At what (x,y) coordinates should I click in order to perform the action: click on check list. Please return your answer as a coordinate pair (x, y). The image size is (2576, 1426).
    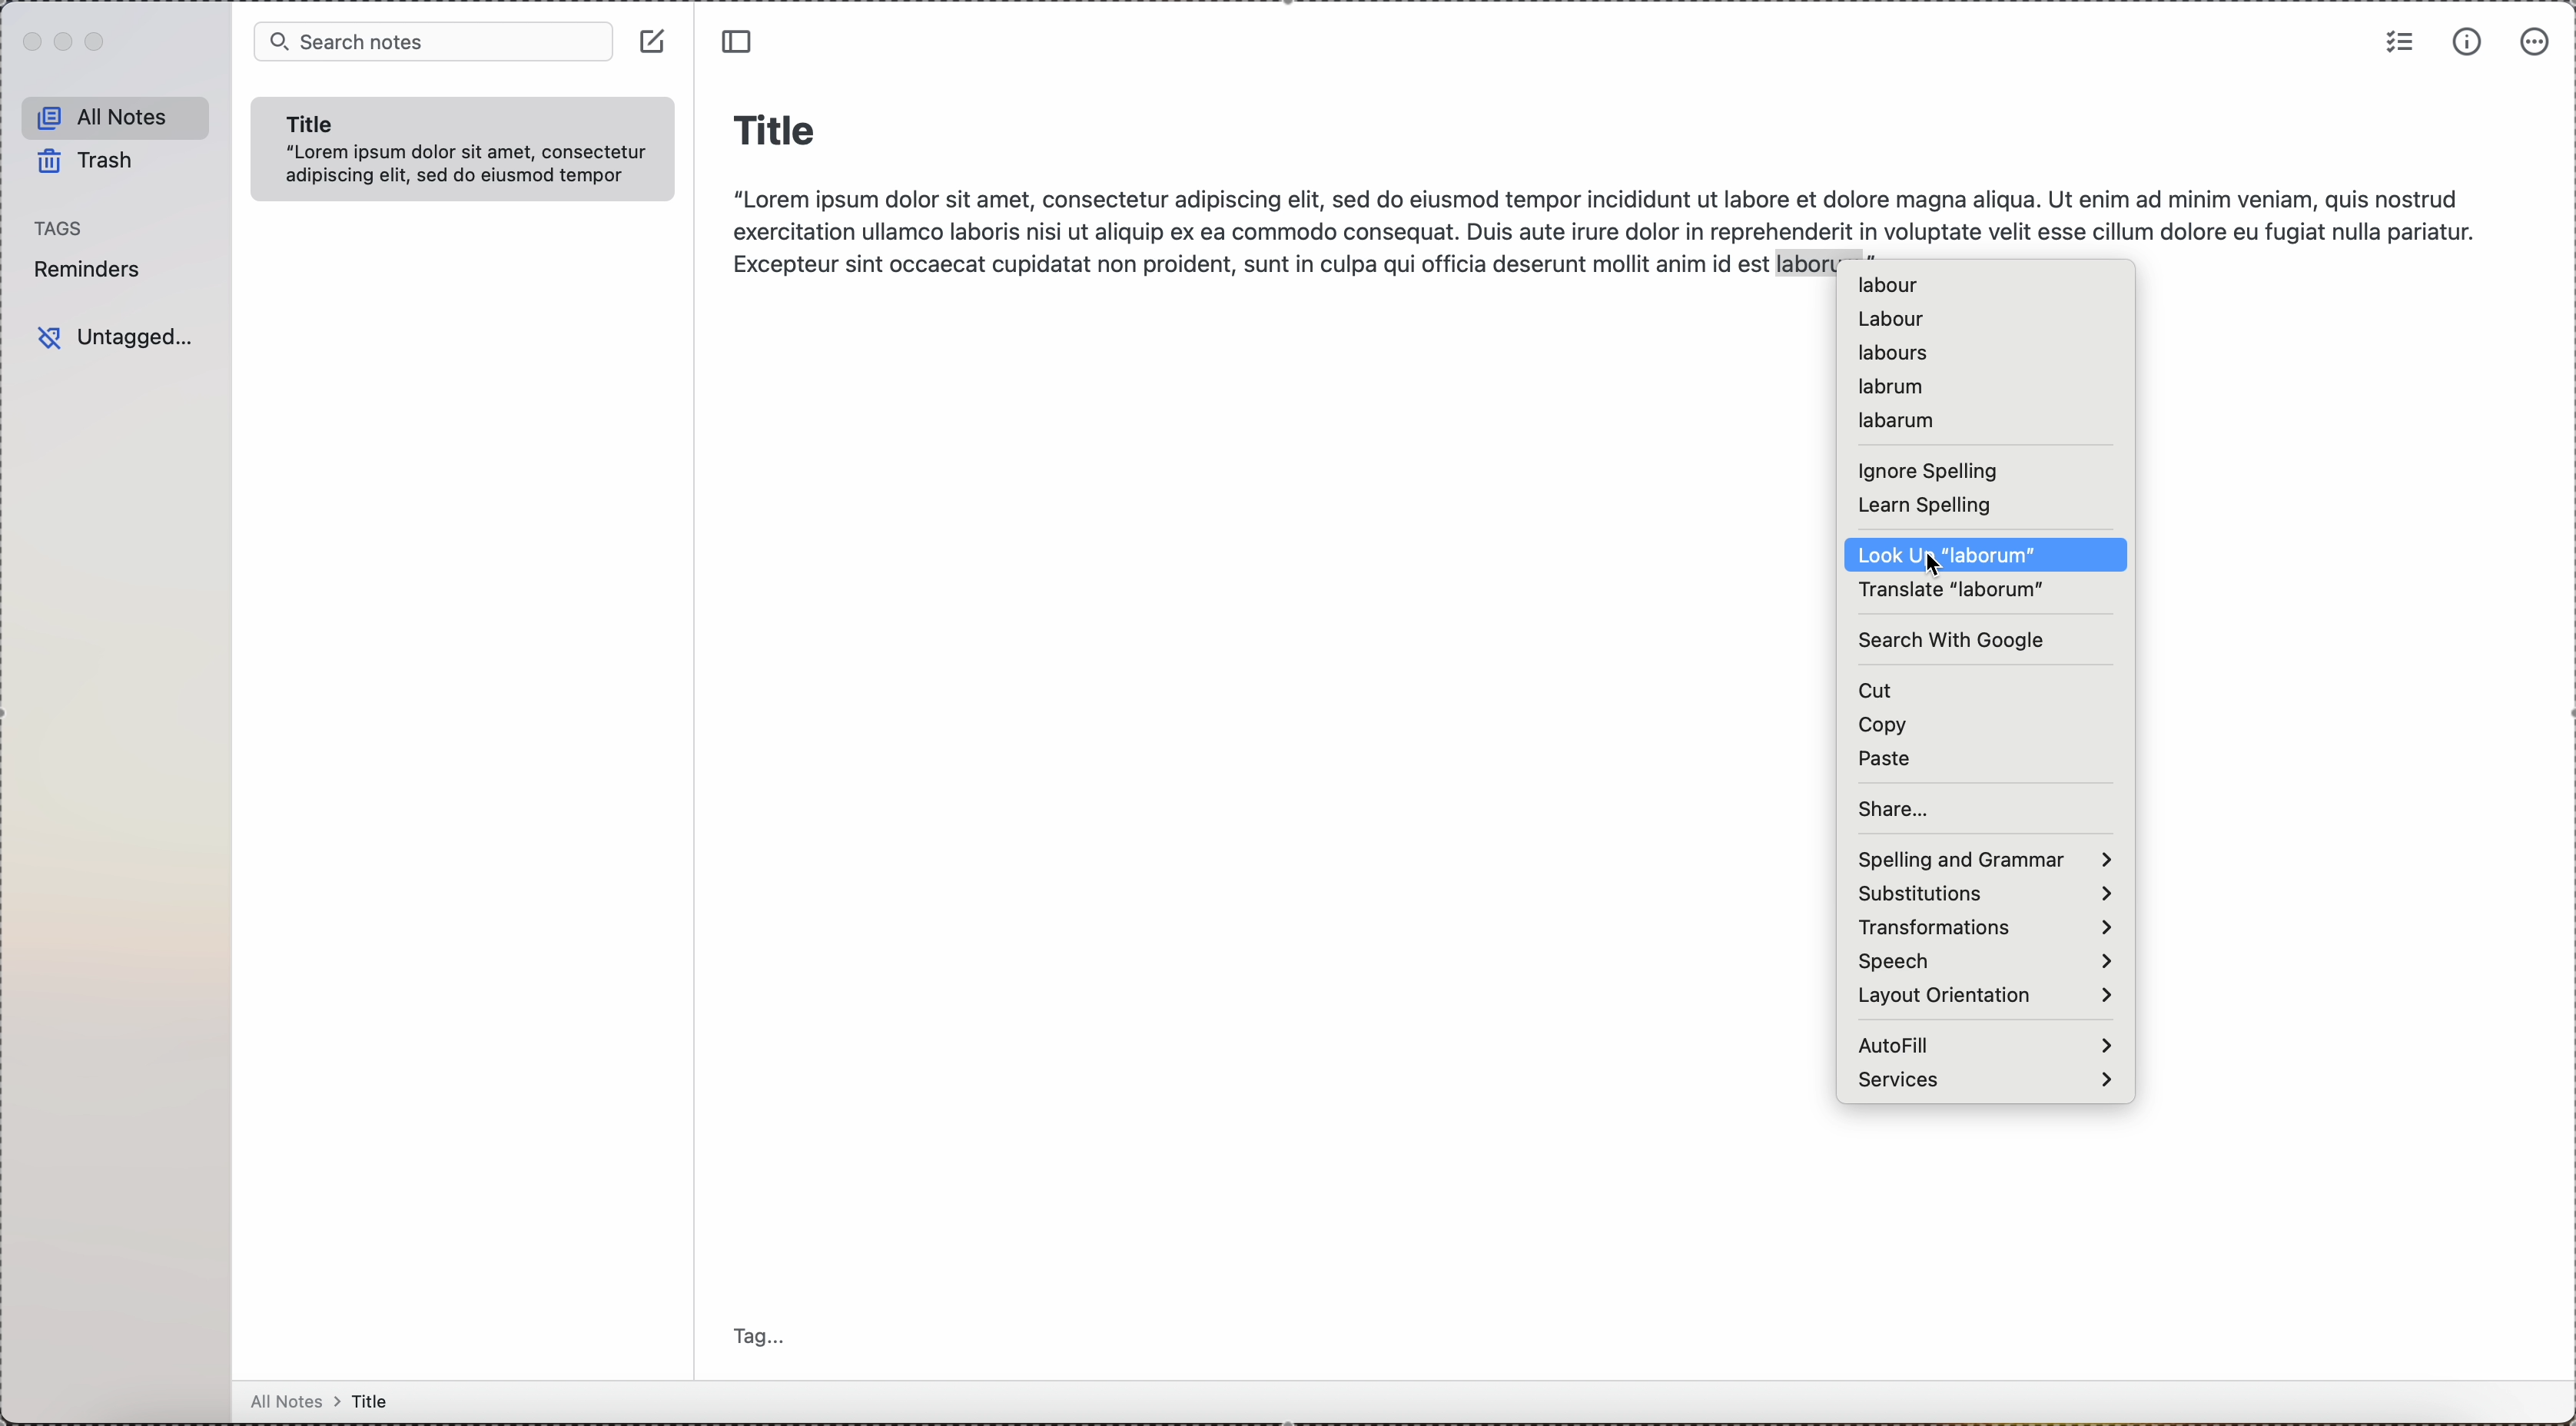
    Looking at the image, I should click on (2392, 42).